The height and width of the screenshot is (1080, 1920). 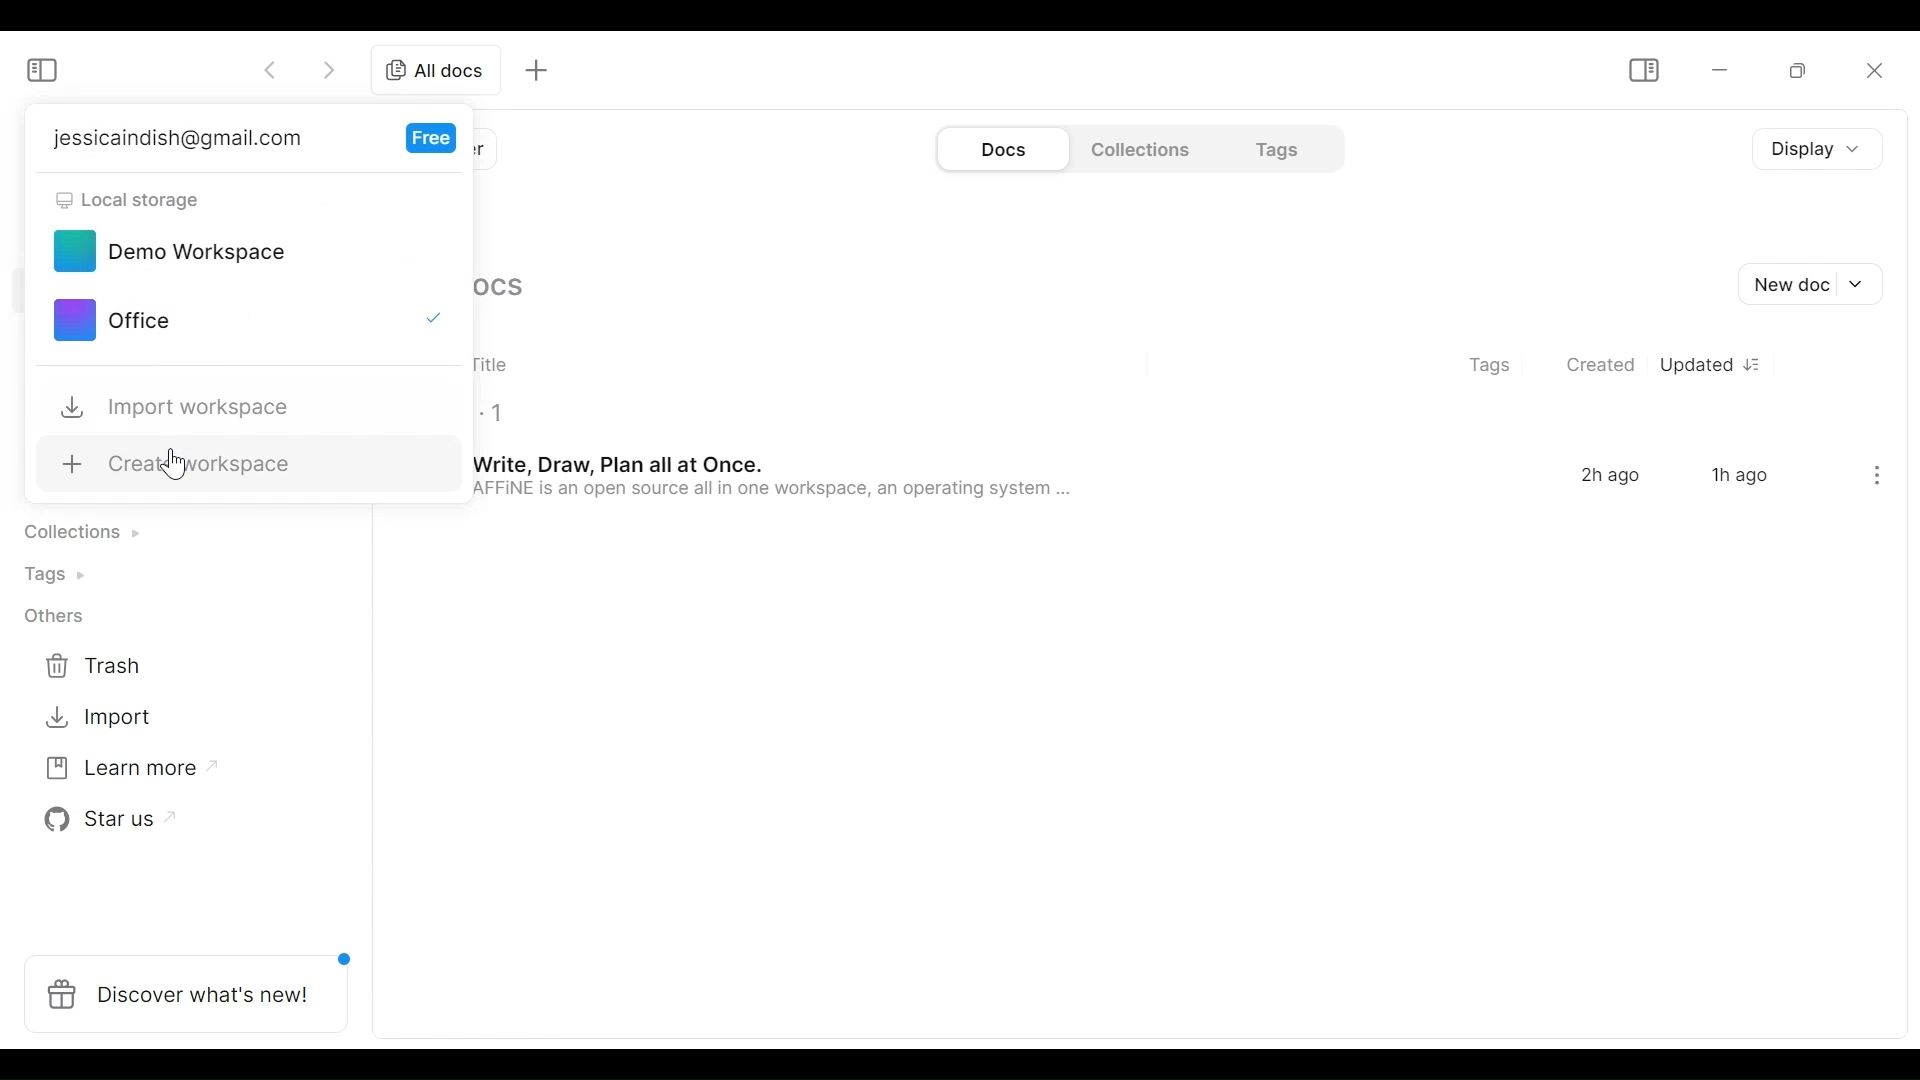 What do you see at coordinates (1871, 474) in the screenshot?
I see `ellipsis` at bounding box center [1871, 474].